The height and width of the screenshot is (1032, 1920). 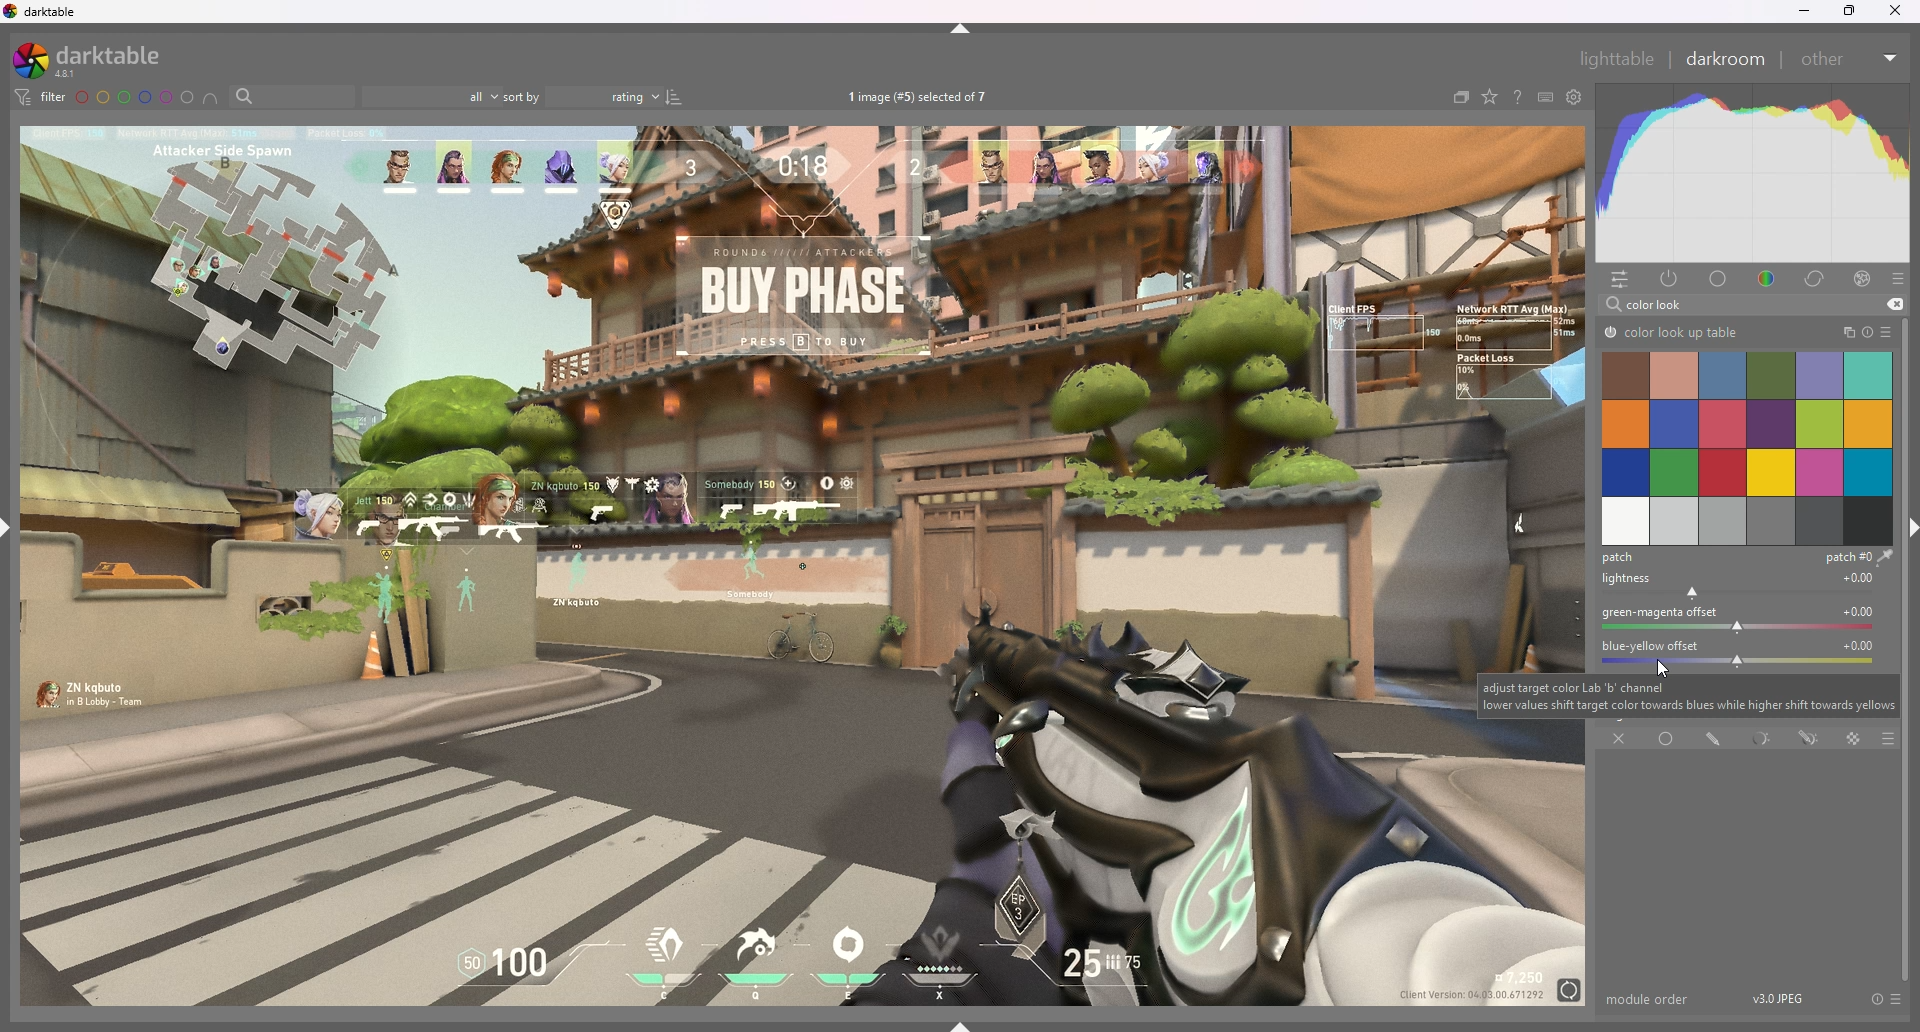 I want to click on module order, so click(x=1651, y=999).